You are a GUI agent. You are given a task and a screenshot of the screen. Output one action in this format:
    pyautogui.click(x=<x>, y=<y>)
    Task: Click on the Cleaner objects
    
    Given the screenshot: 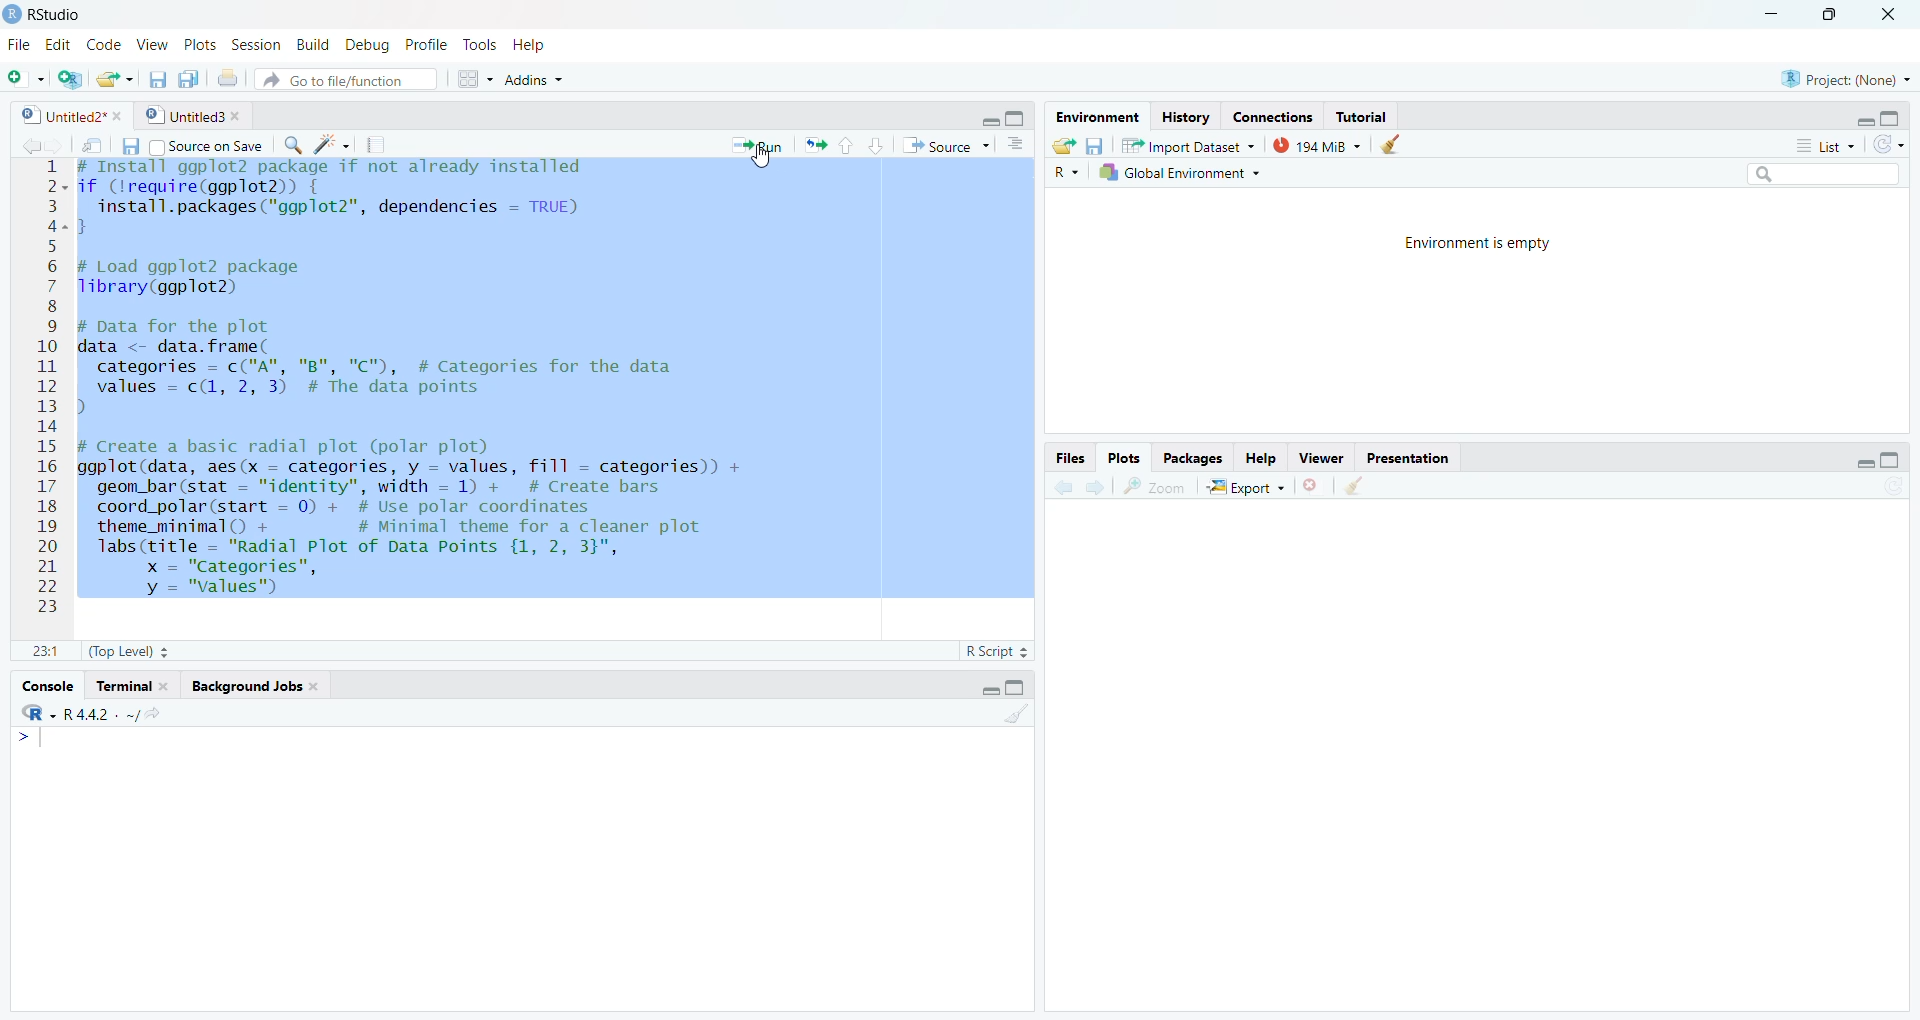 What is the action you would take?
    pyautogui.click(x=1397, y=145)
    